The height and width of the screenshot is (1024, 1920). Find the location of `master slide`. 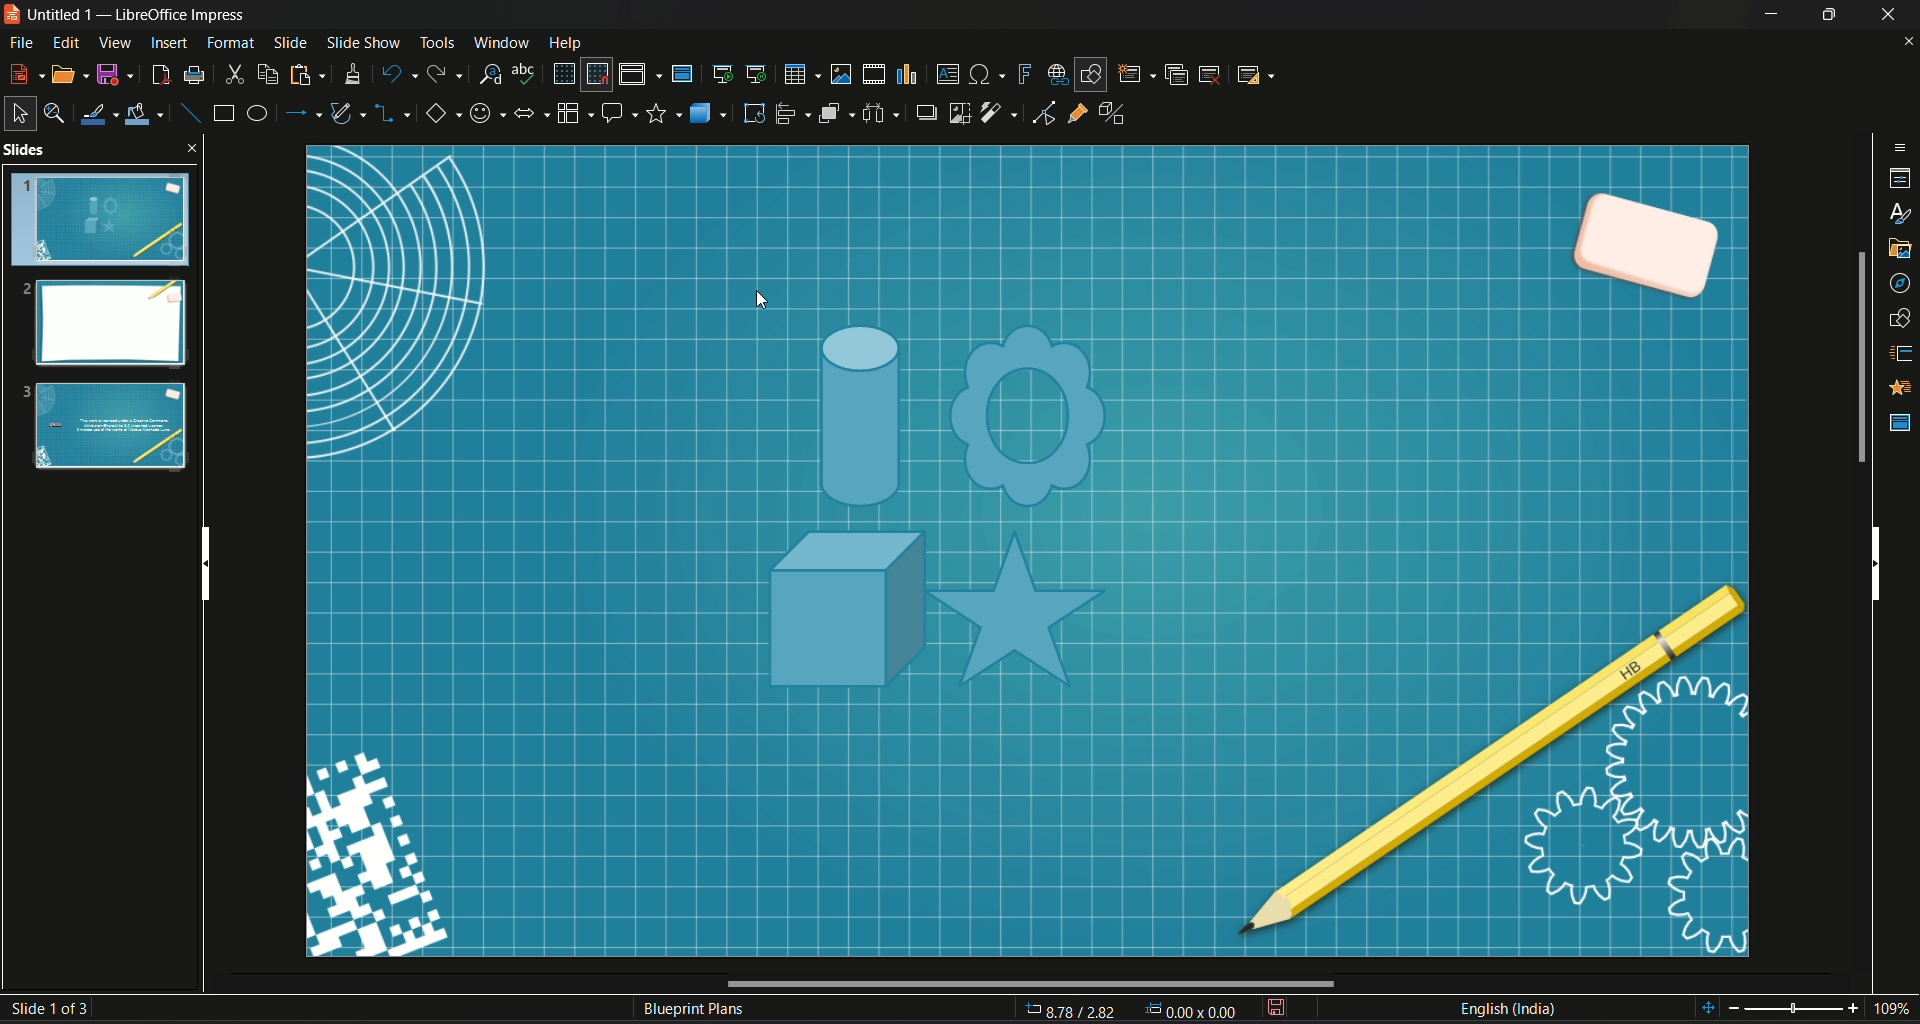

master slide is located at coordinates (1901, 423).